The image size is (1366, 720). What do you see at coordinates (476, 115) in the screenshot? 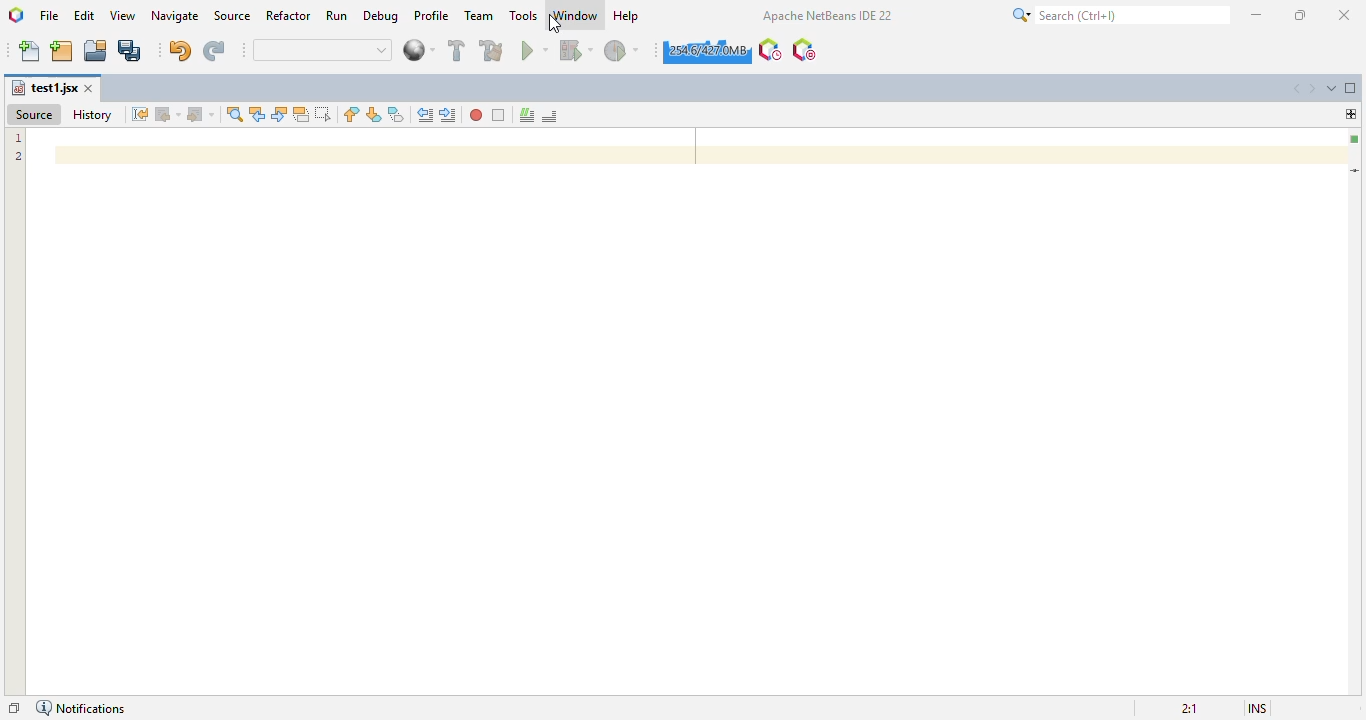
I see `start macro recording` at bounding box center [476, 115].